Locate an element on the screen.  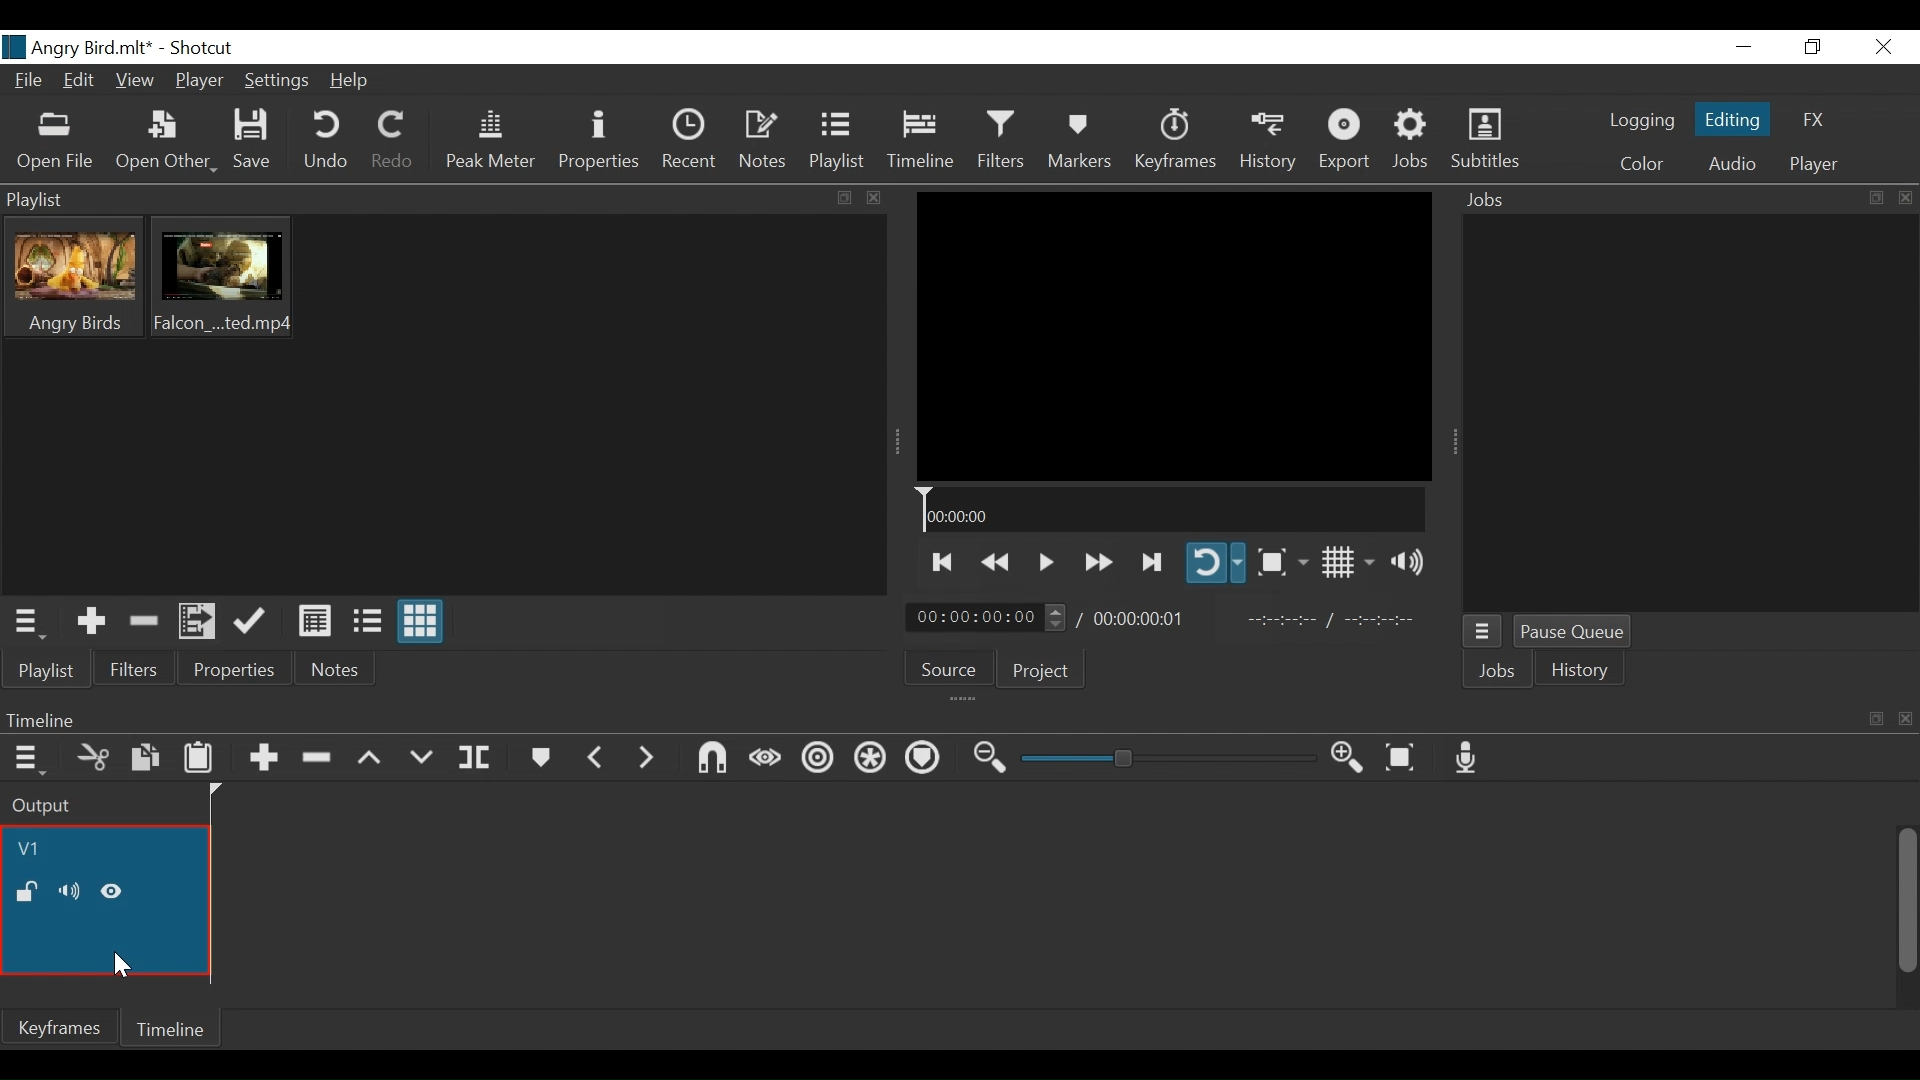
Append is located at coordinates (265, 758).